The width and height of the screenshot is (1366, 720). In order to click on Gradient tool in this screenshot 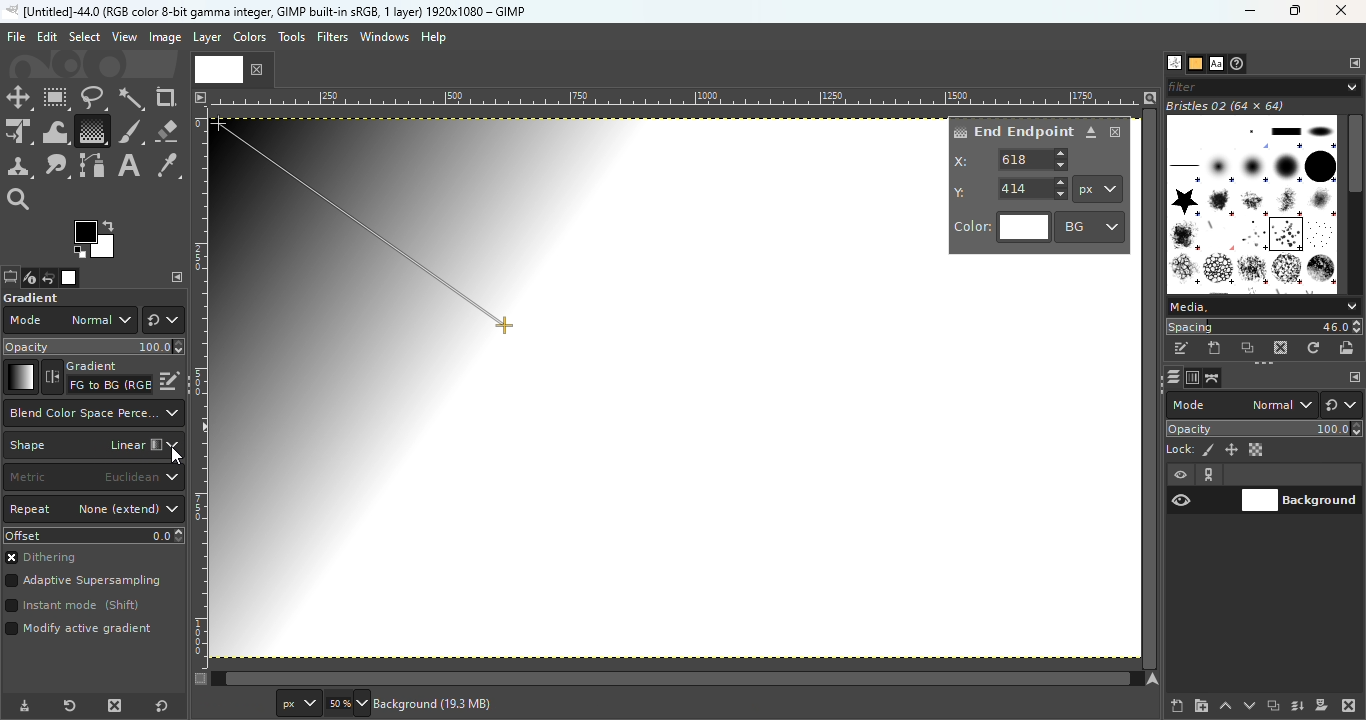, I will do `click(91, 131)`.